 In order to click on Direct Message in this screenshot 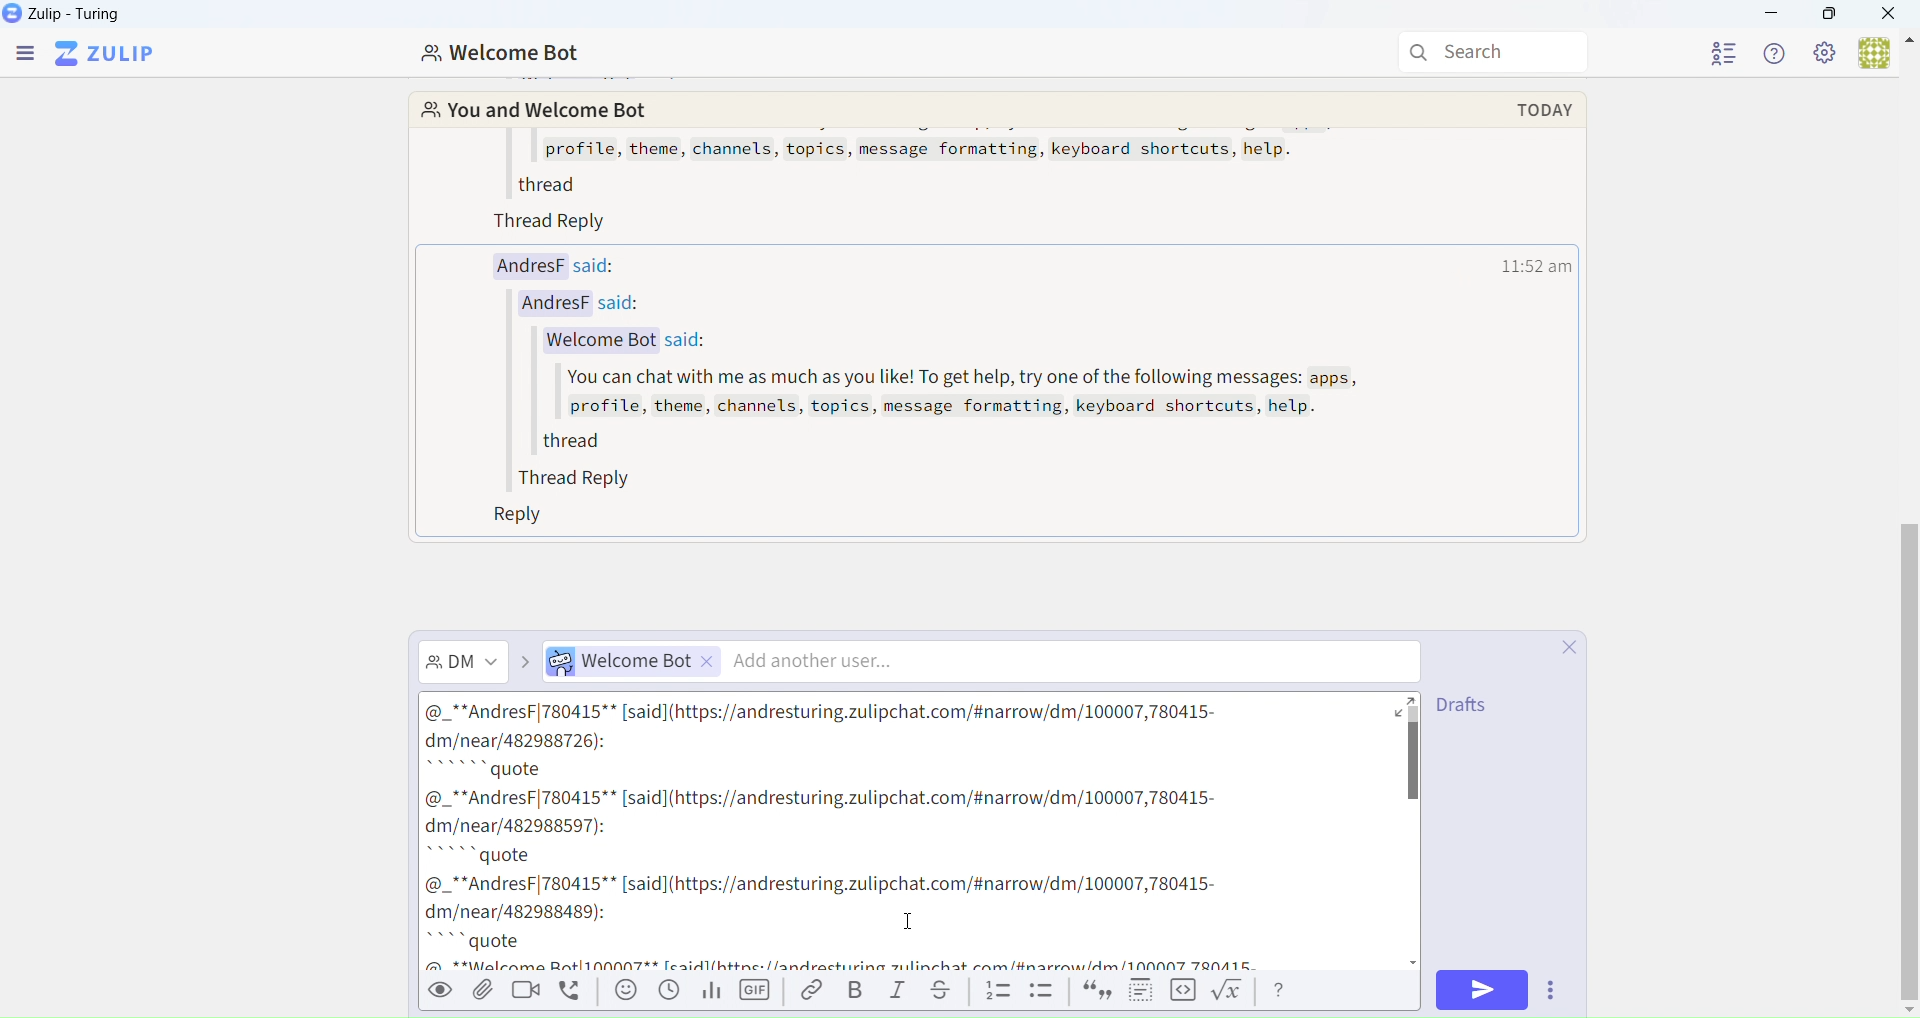, I will do `click(469, 659)`.